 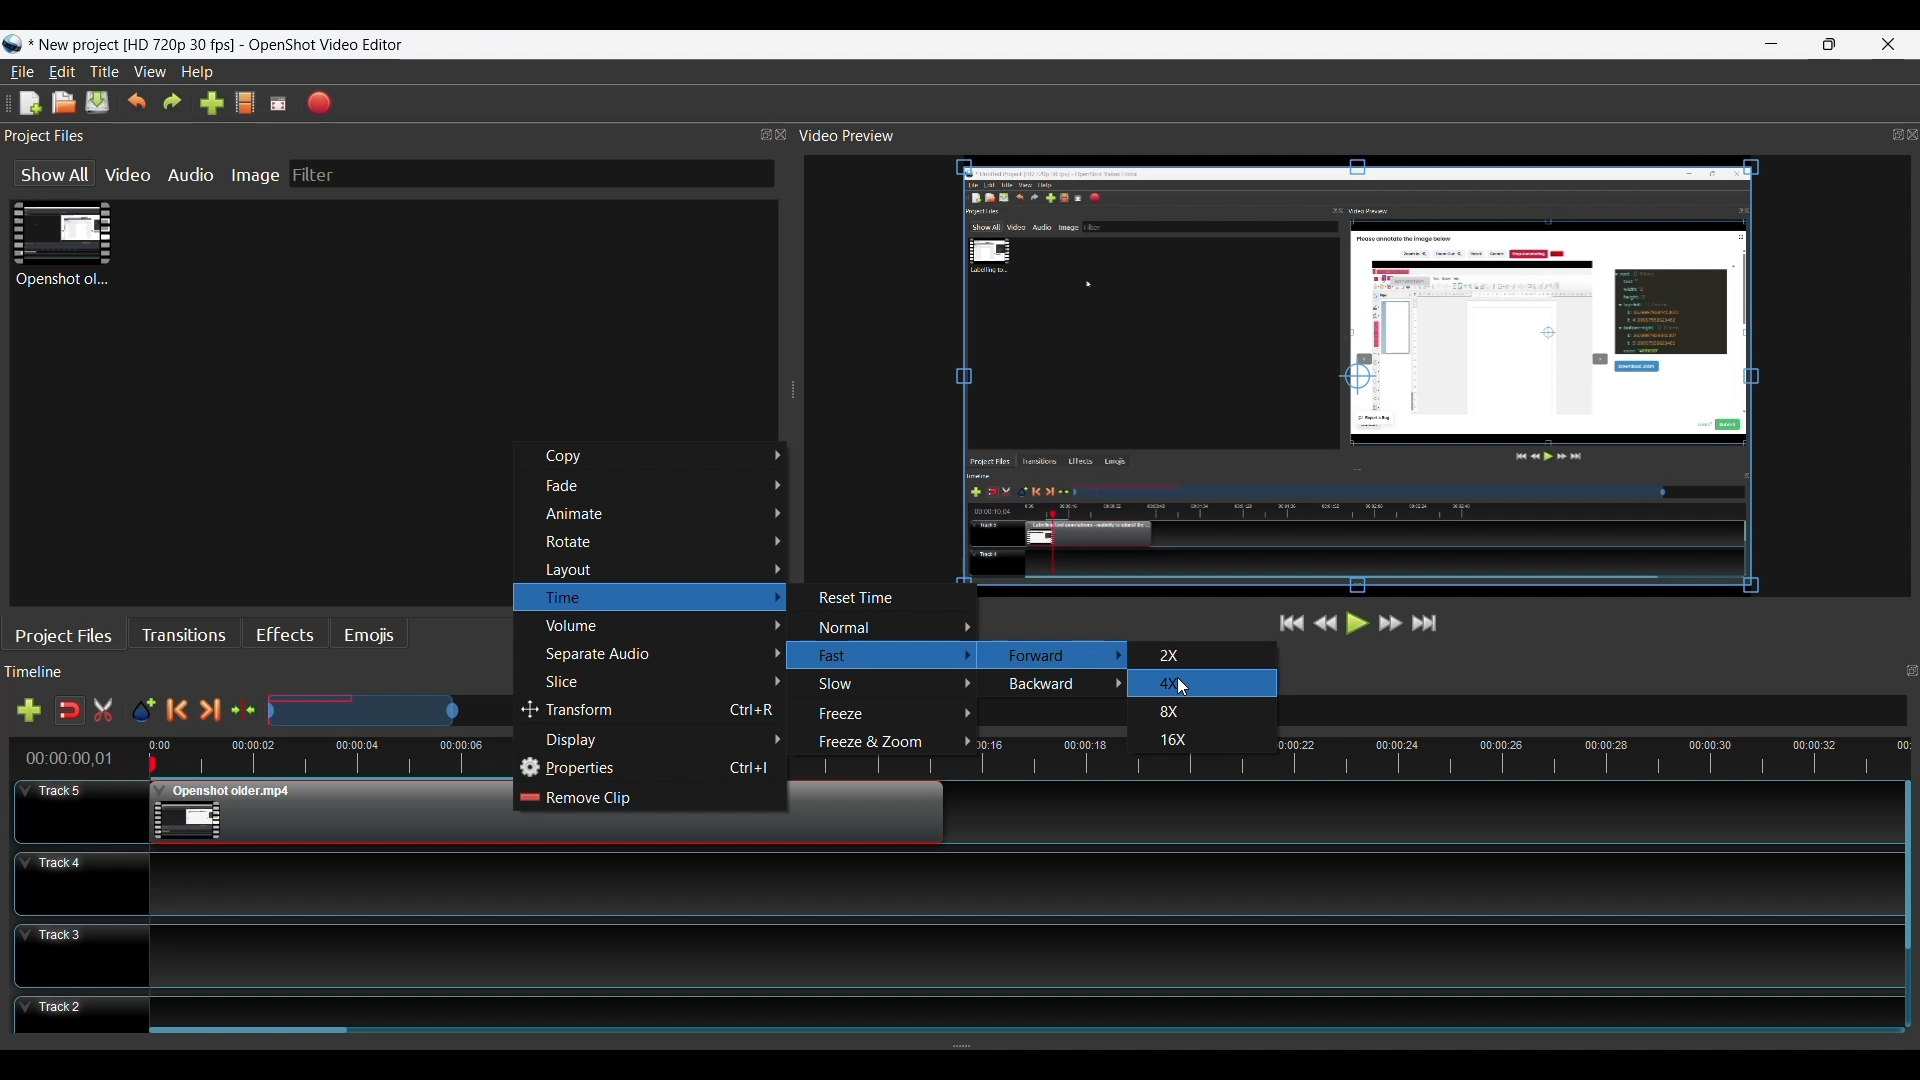 What do you see at coordinates (887, 743) in the screenshot?
I see `Freeze & Zoom` at bounding box center [887, 743].